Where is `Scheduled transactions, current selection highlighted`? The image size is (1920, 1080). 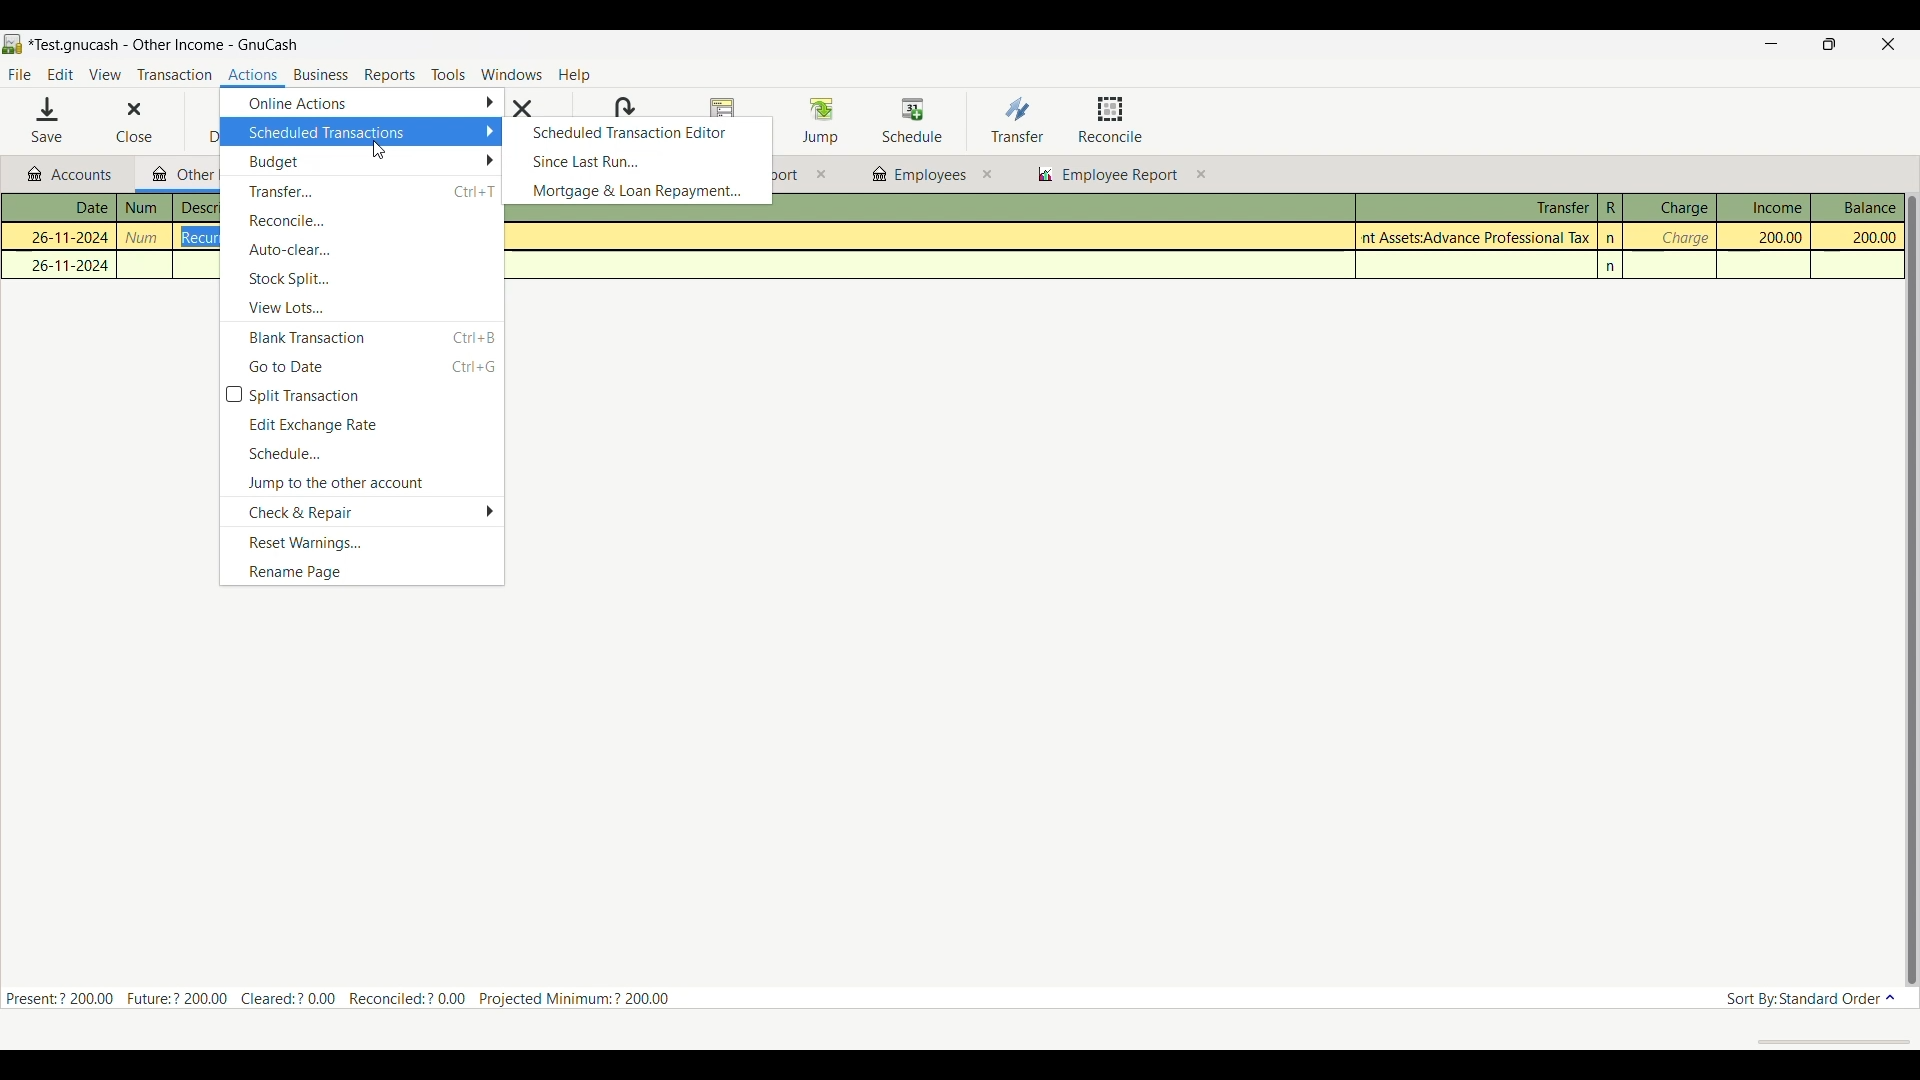 Scheduled transactions, current selection highlighted is located at coordinates (360, 132).